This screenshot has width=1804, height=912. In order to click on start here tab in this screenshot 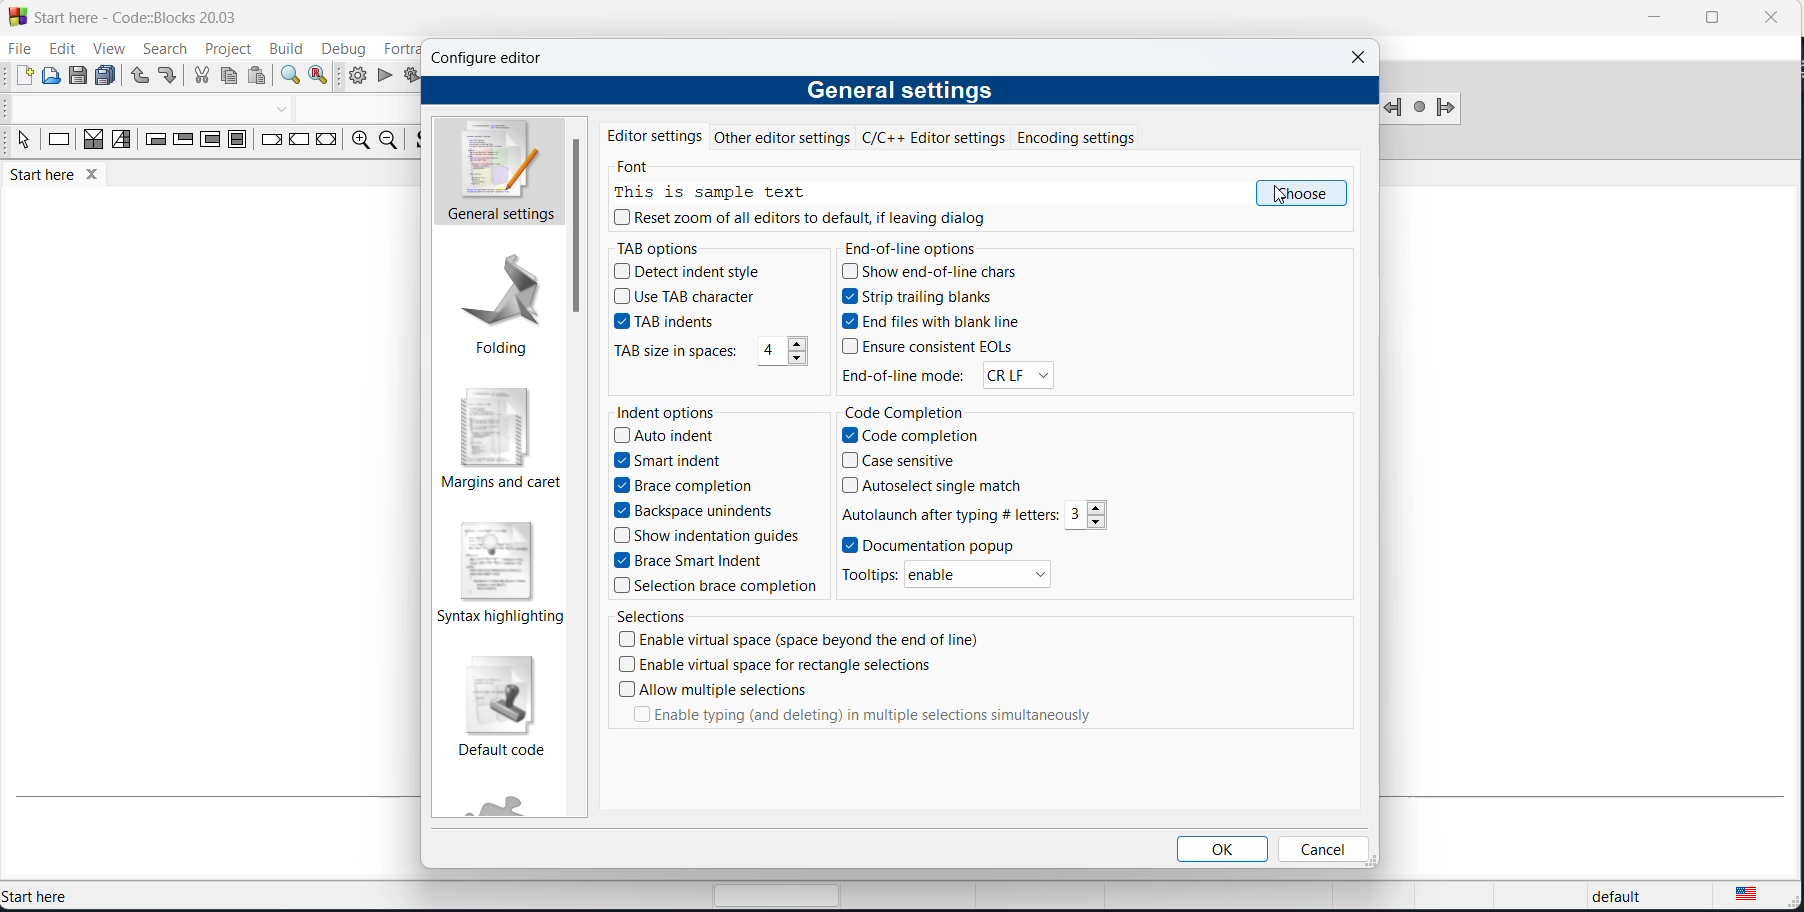, I will do `click(68, 178)`.